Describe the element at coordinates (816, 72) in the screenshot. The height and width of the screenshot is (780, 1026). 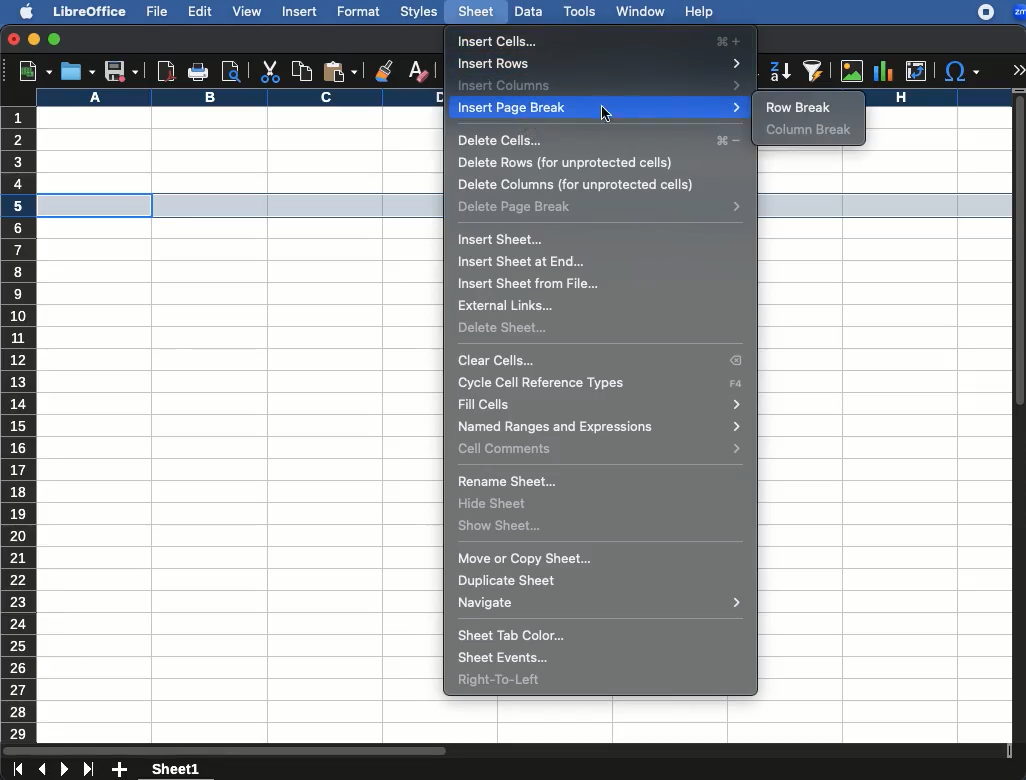
I see `autofilter` at that location.